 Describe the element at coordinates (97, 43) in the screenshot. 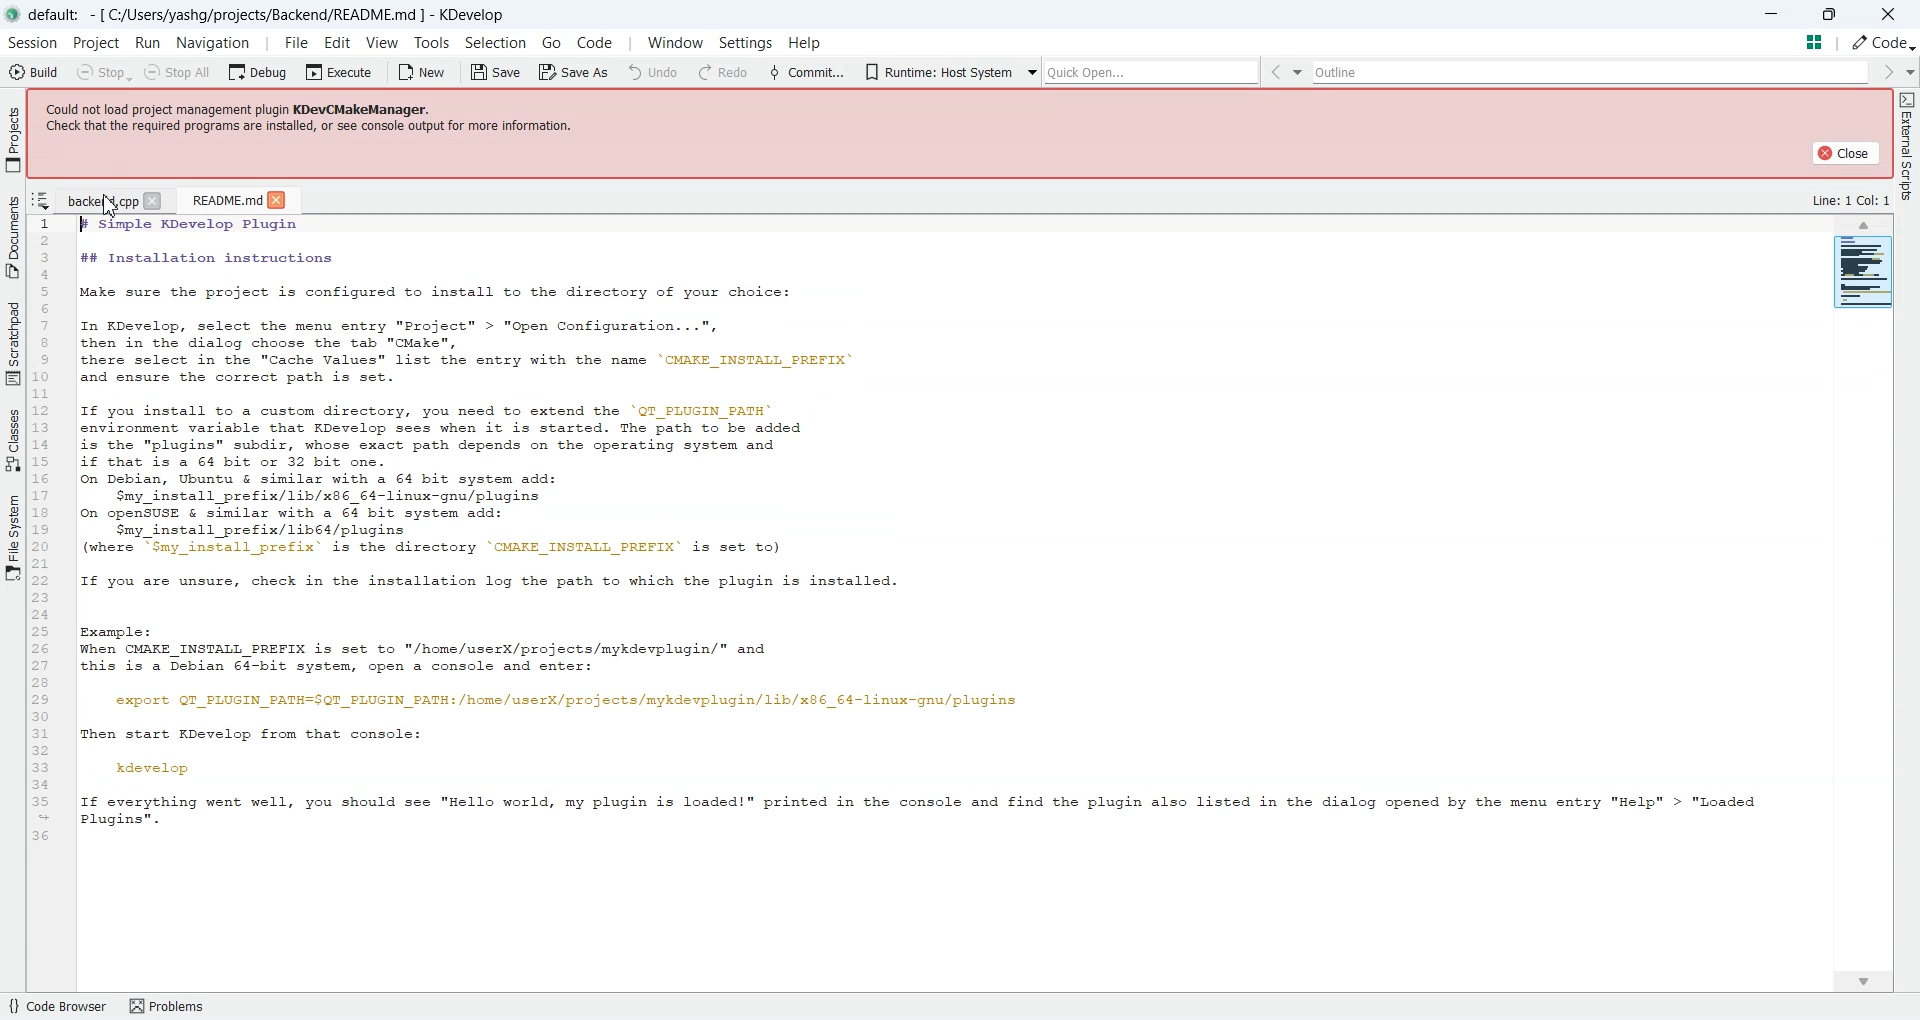

I see `Project` at that location.